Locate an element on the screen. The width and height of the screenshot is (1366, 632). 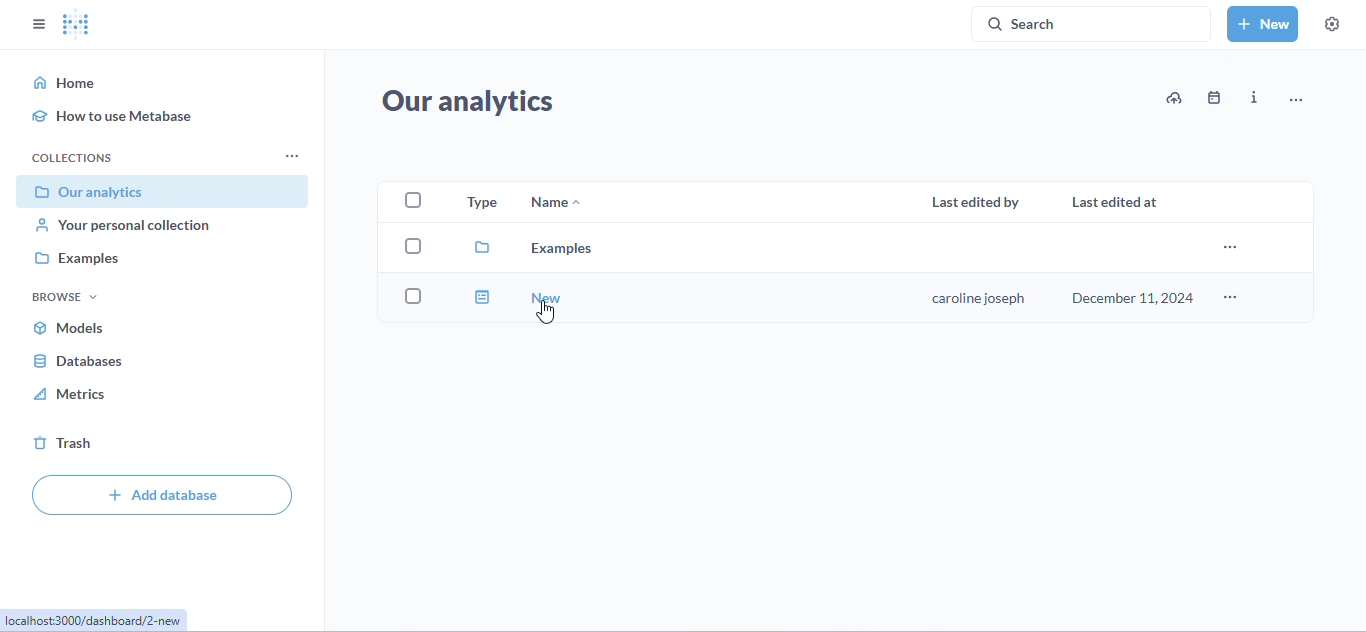
our analytics is located at coordinates (100, 191).